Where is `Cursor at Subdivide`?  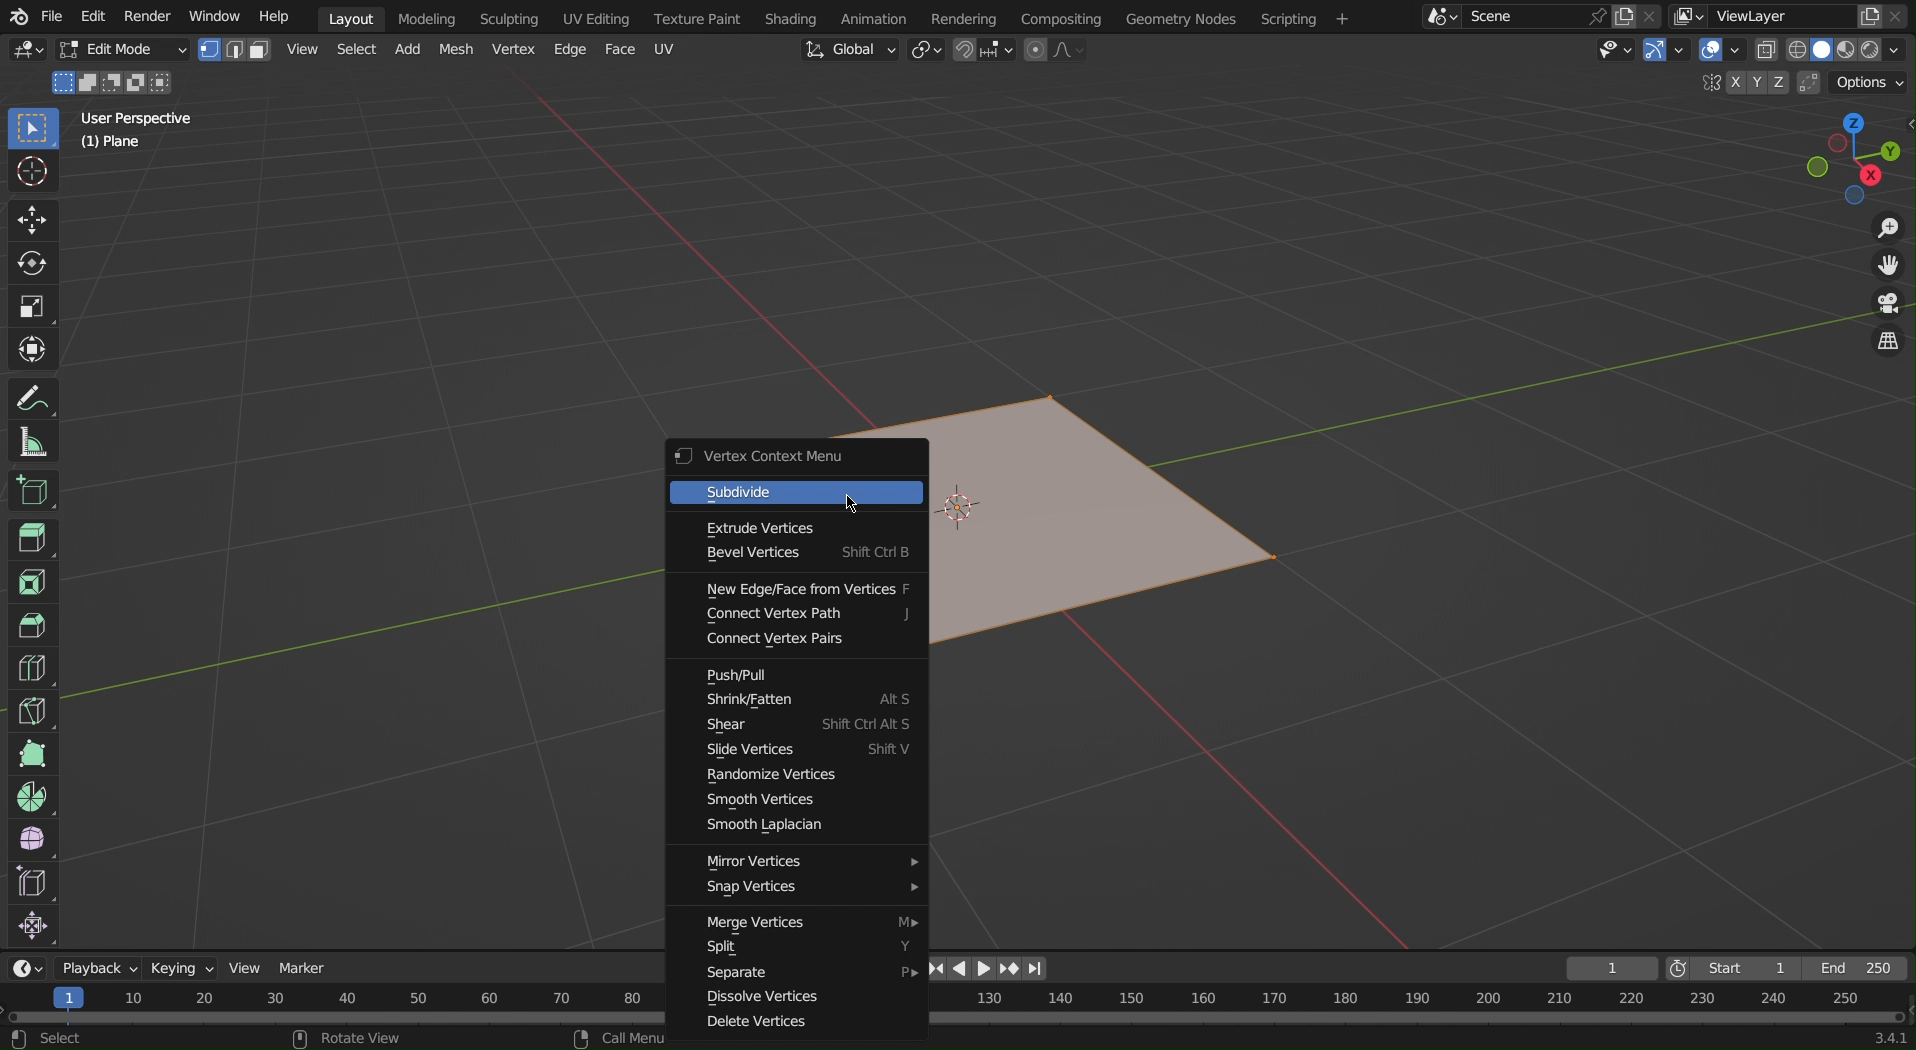
Cursor at Subdivide is located at coordinates (852, 503).